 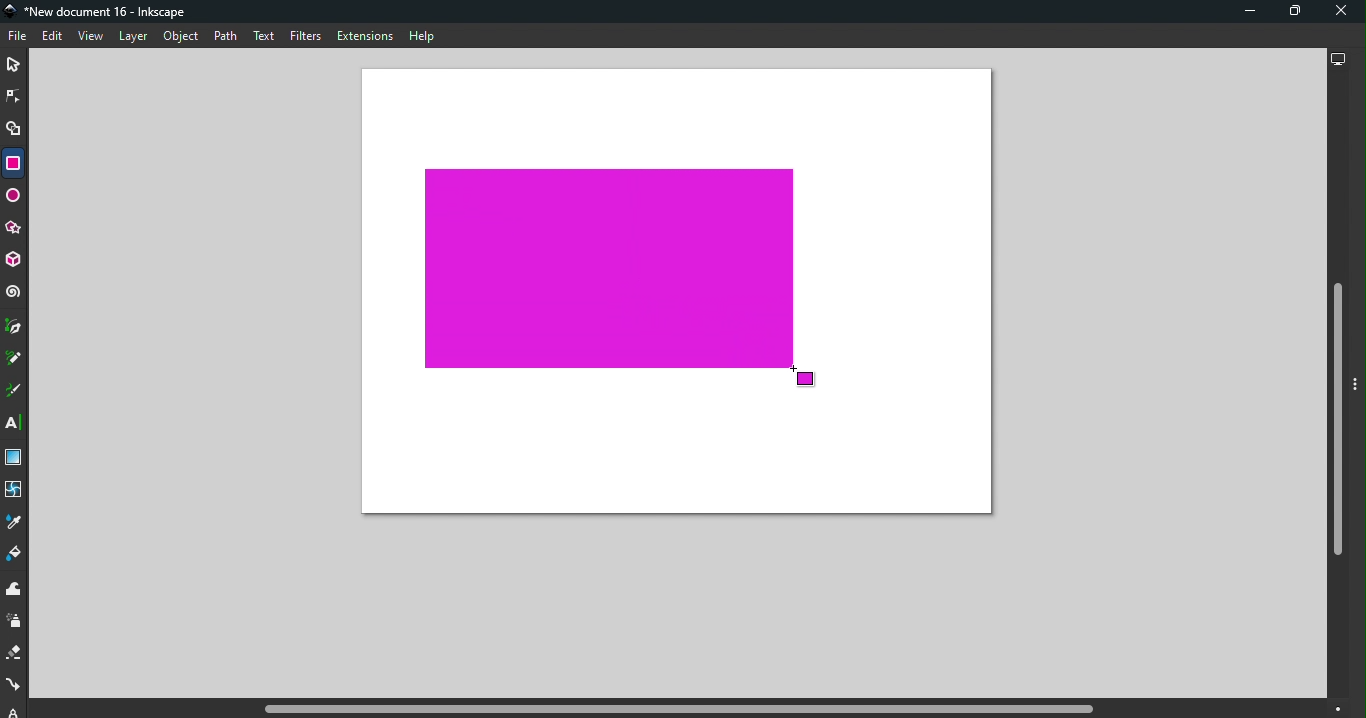 I want to click on Display options, so click(x=1336, y=57).